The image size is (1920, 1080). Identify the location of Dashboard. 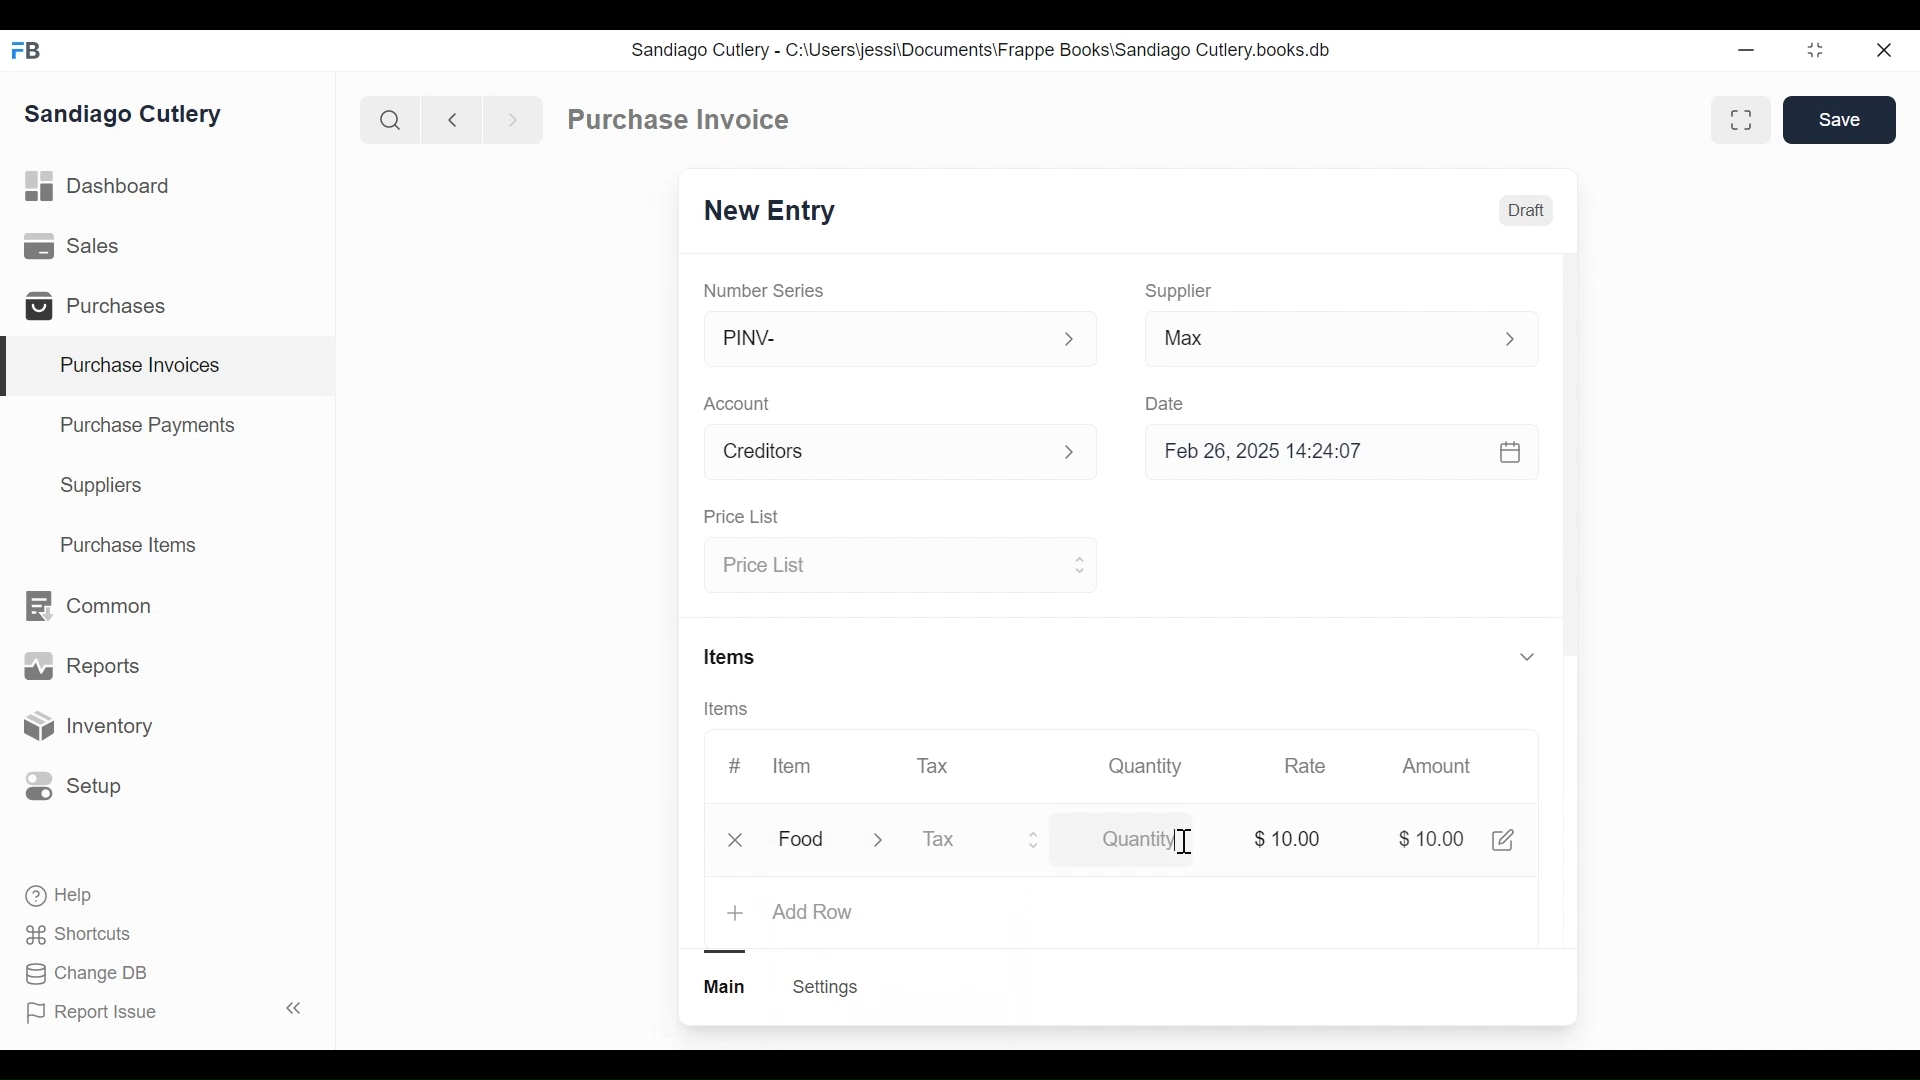
(100, 187).